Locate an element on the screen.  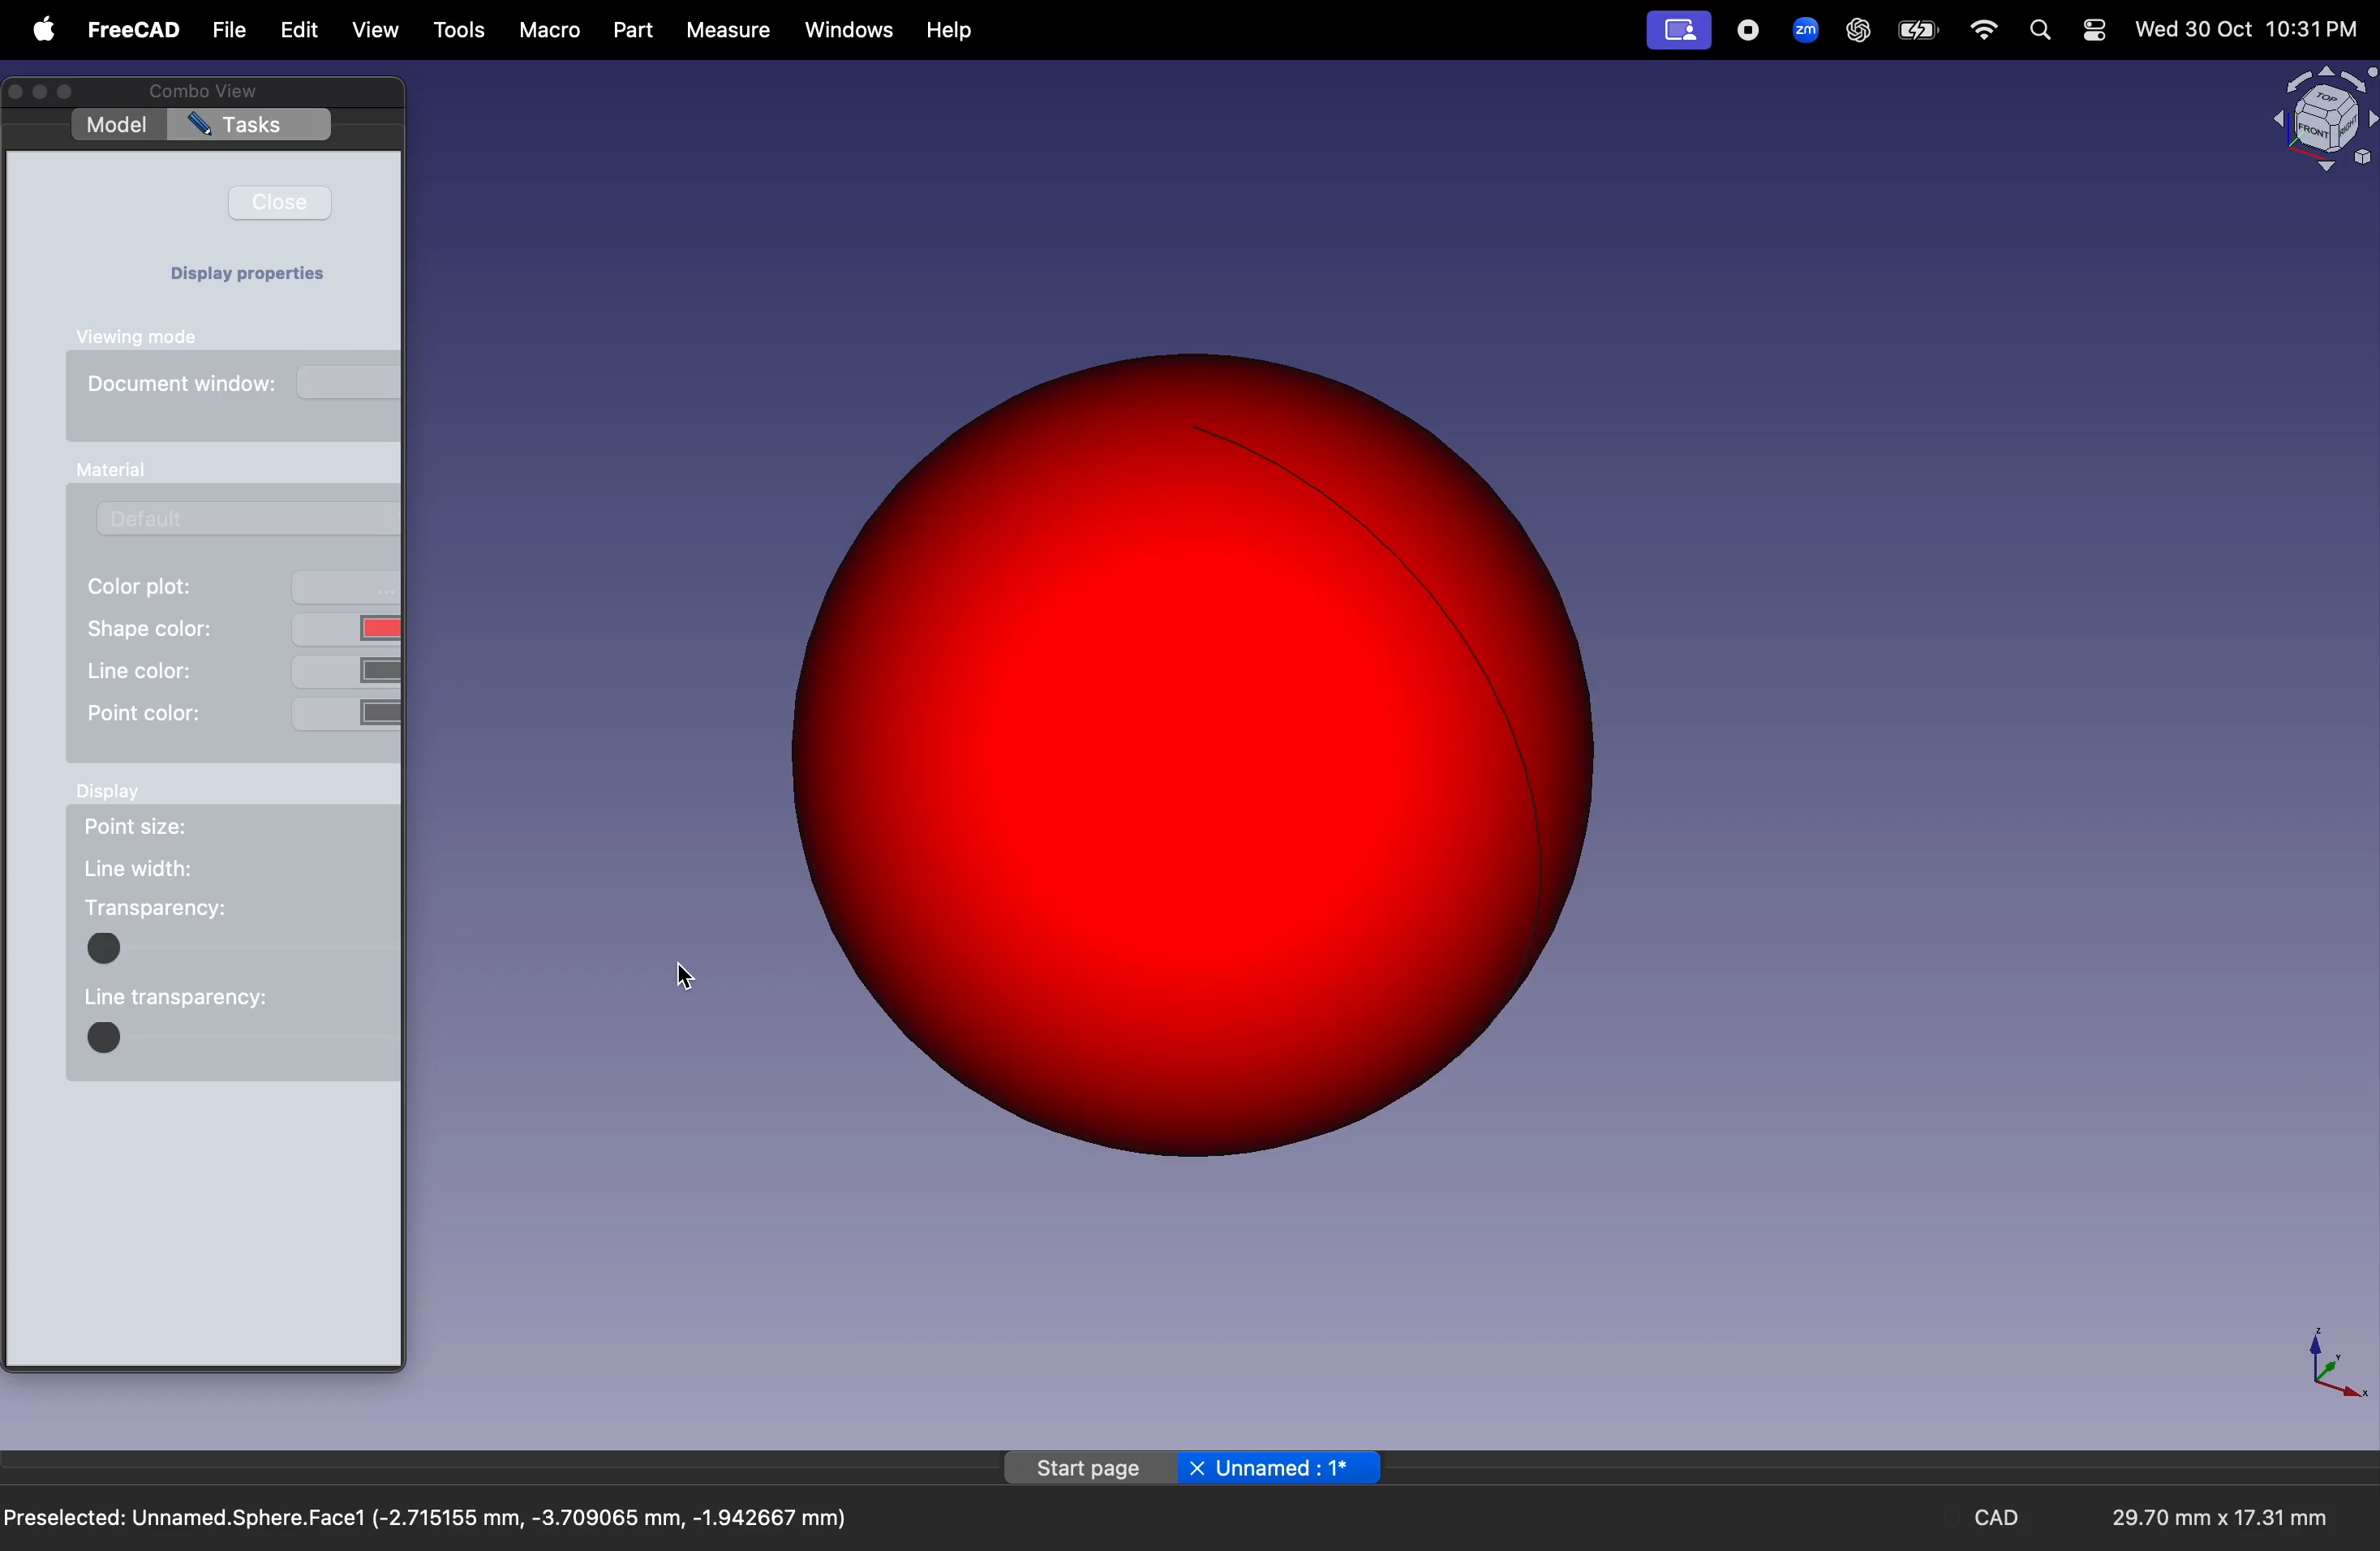
line tranparency is located at coordinates (182, 1000).